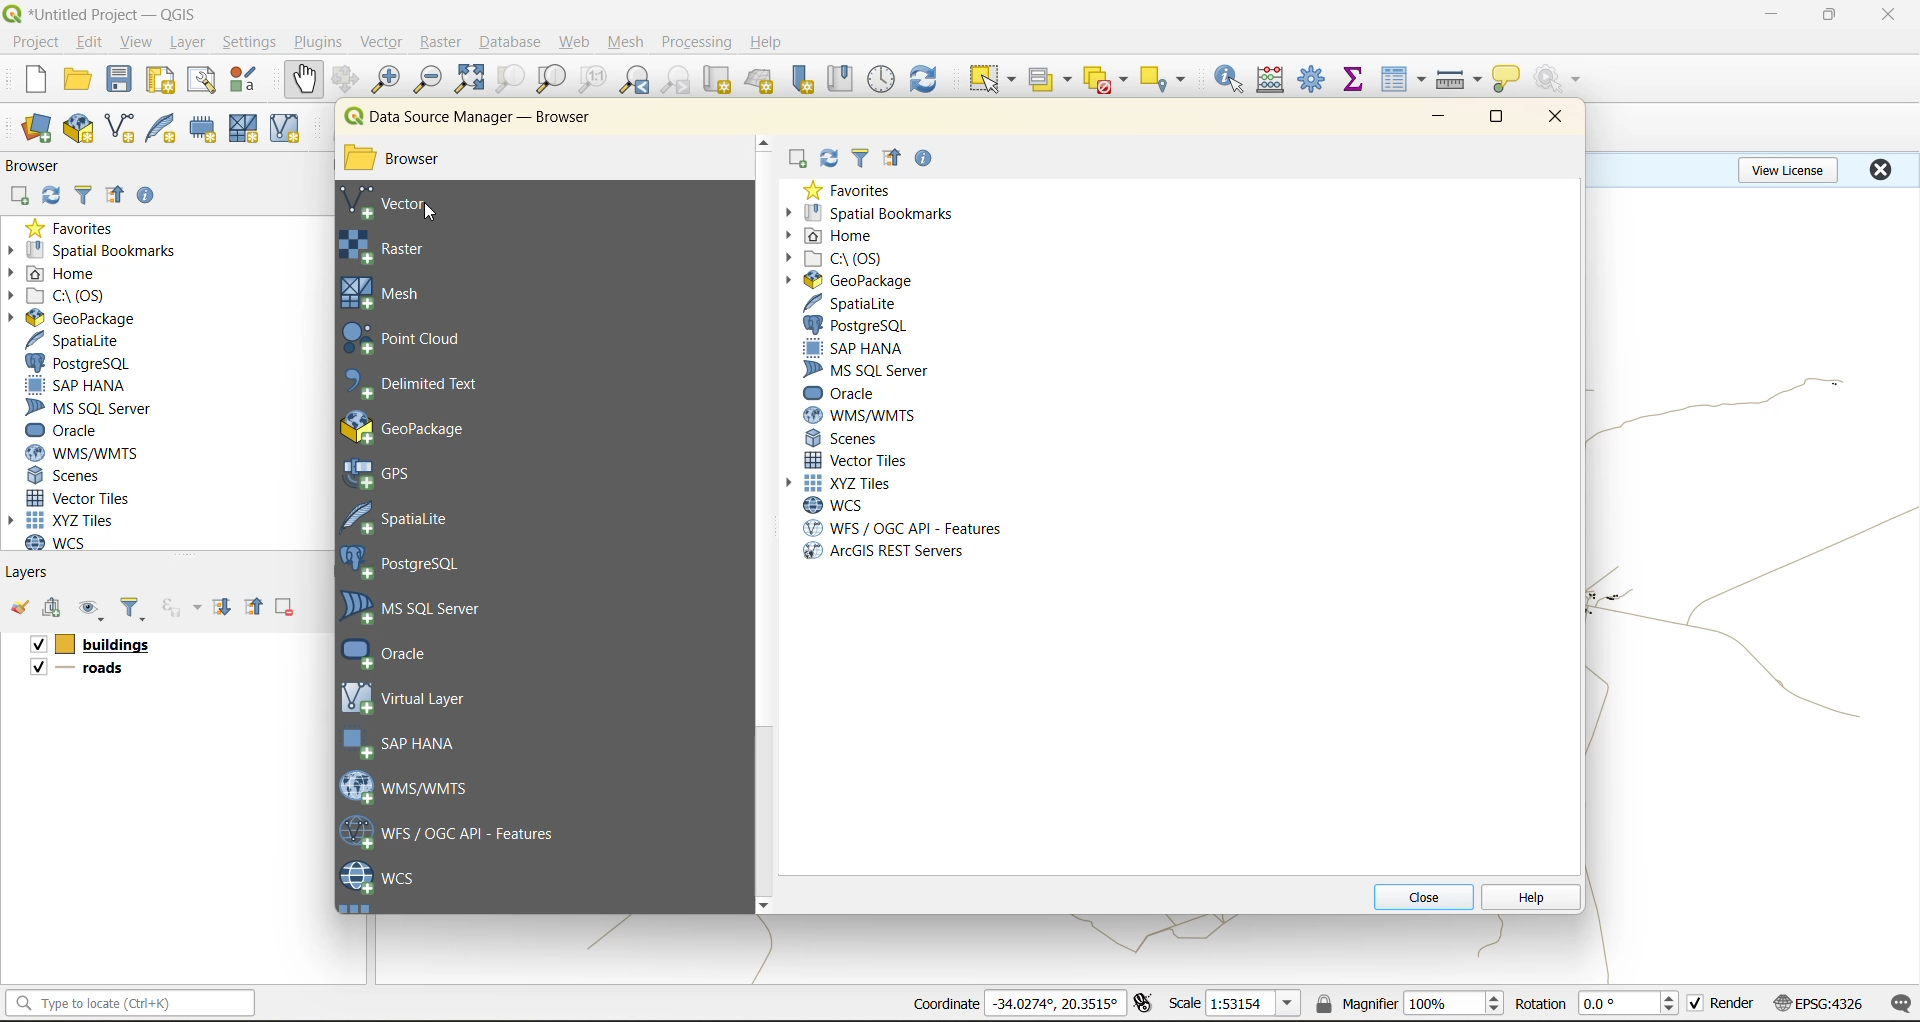 This screenshot has width=1920, height=1022. I want to click on view license, so click(1792, 167).